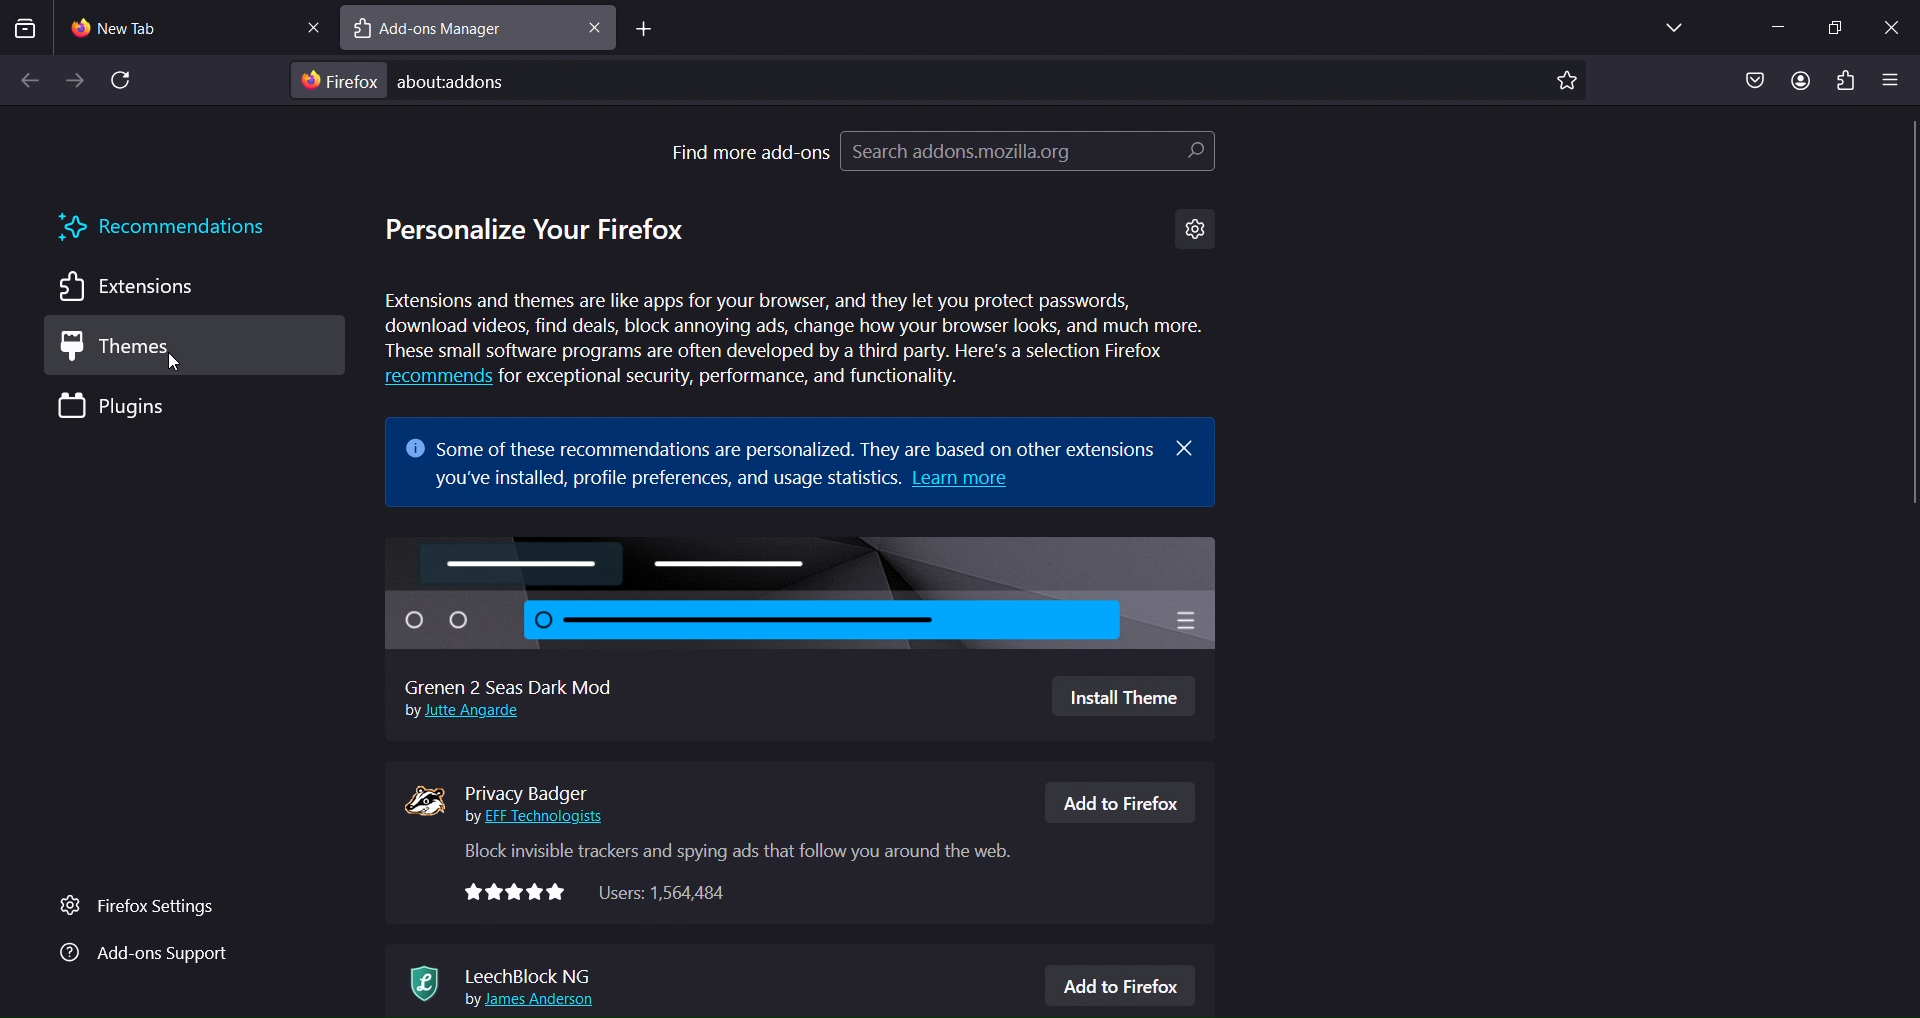  Describe the element at coordinates (142, 349) in the screenshot. I see `themes` at that location.